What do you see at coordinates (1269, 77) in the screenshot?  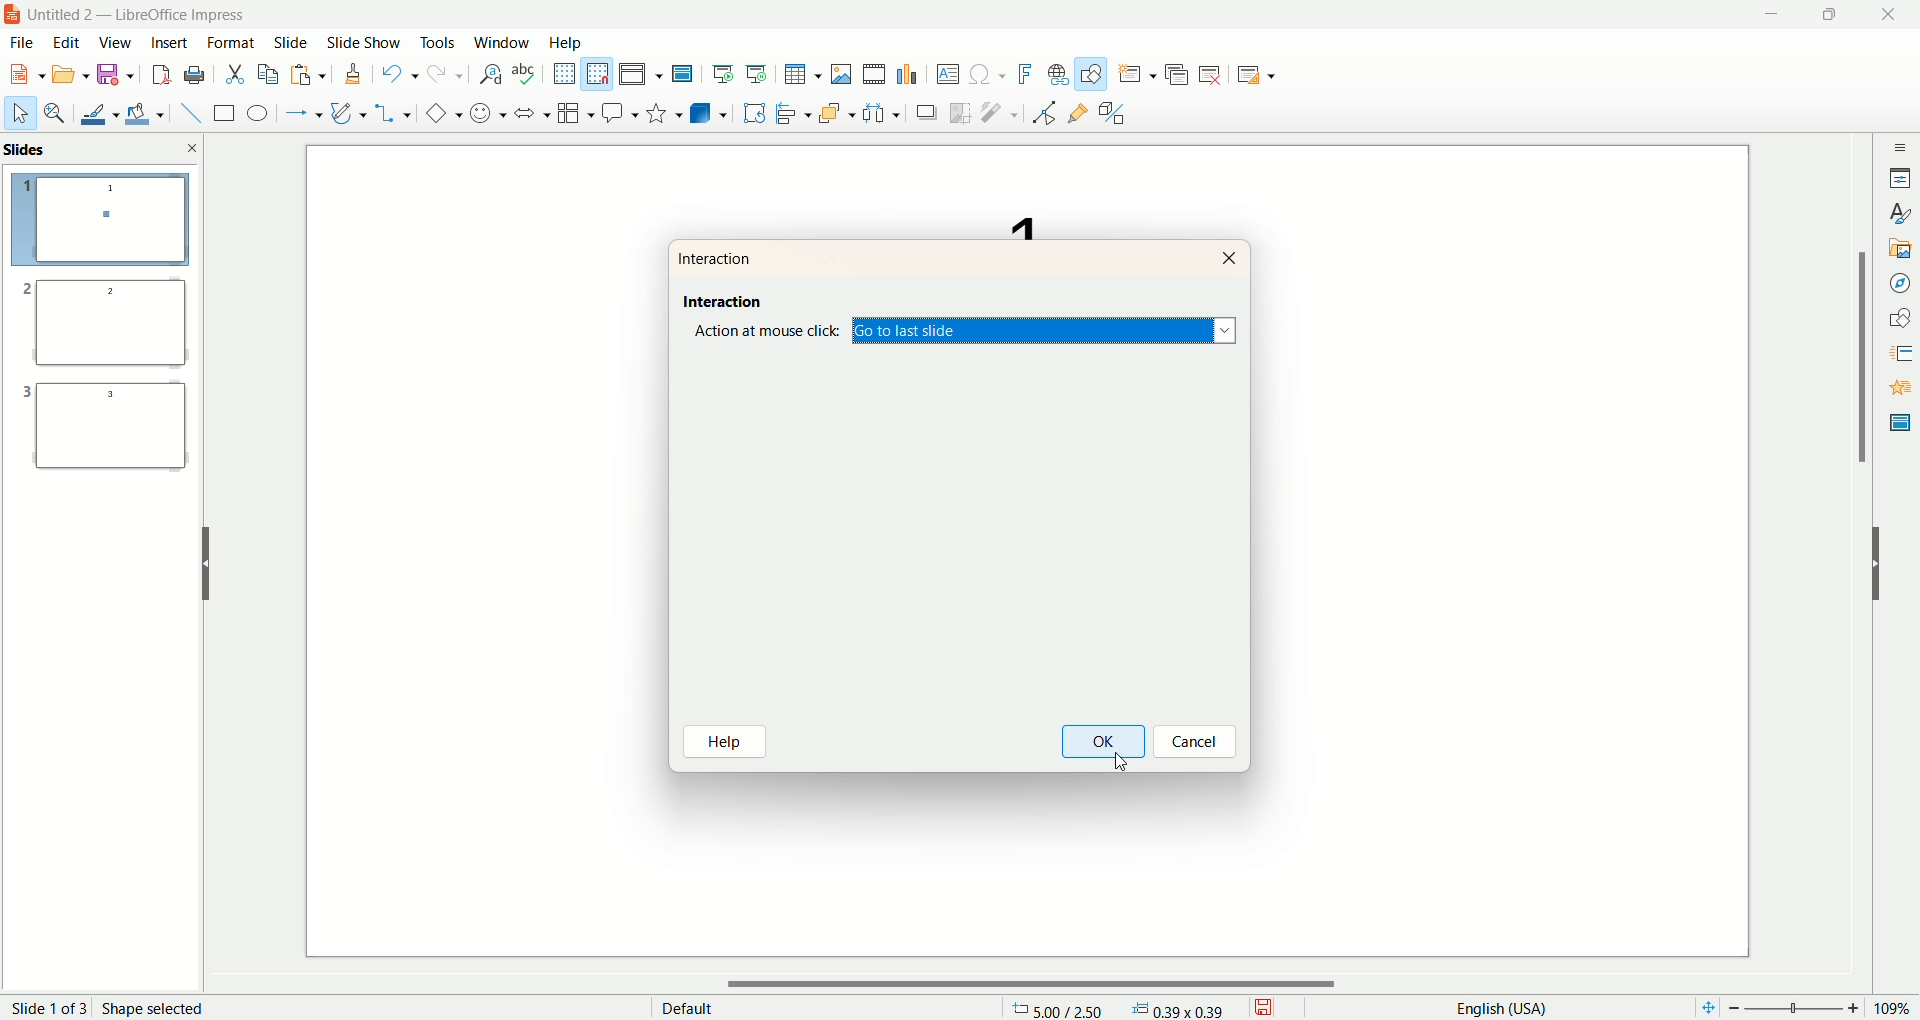 I see `slide layout` at bounding box center [1269, 77].